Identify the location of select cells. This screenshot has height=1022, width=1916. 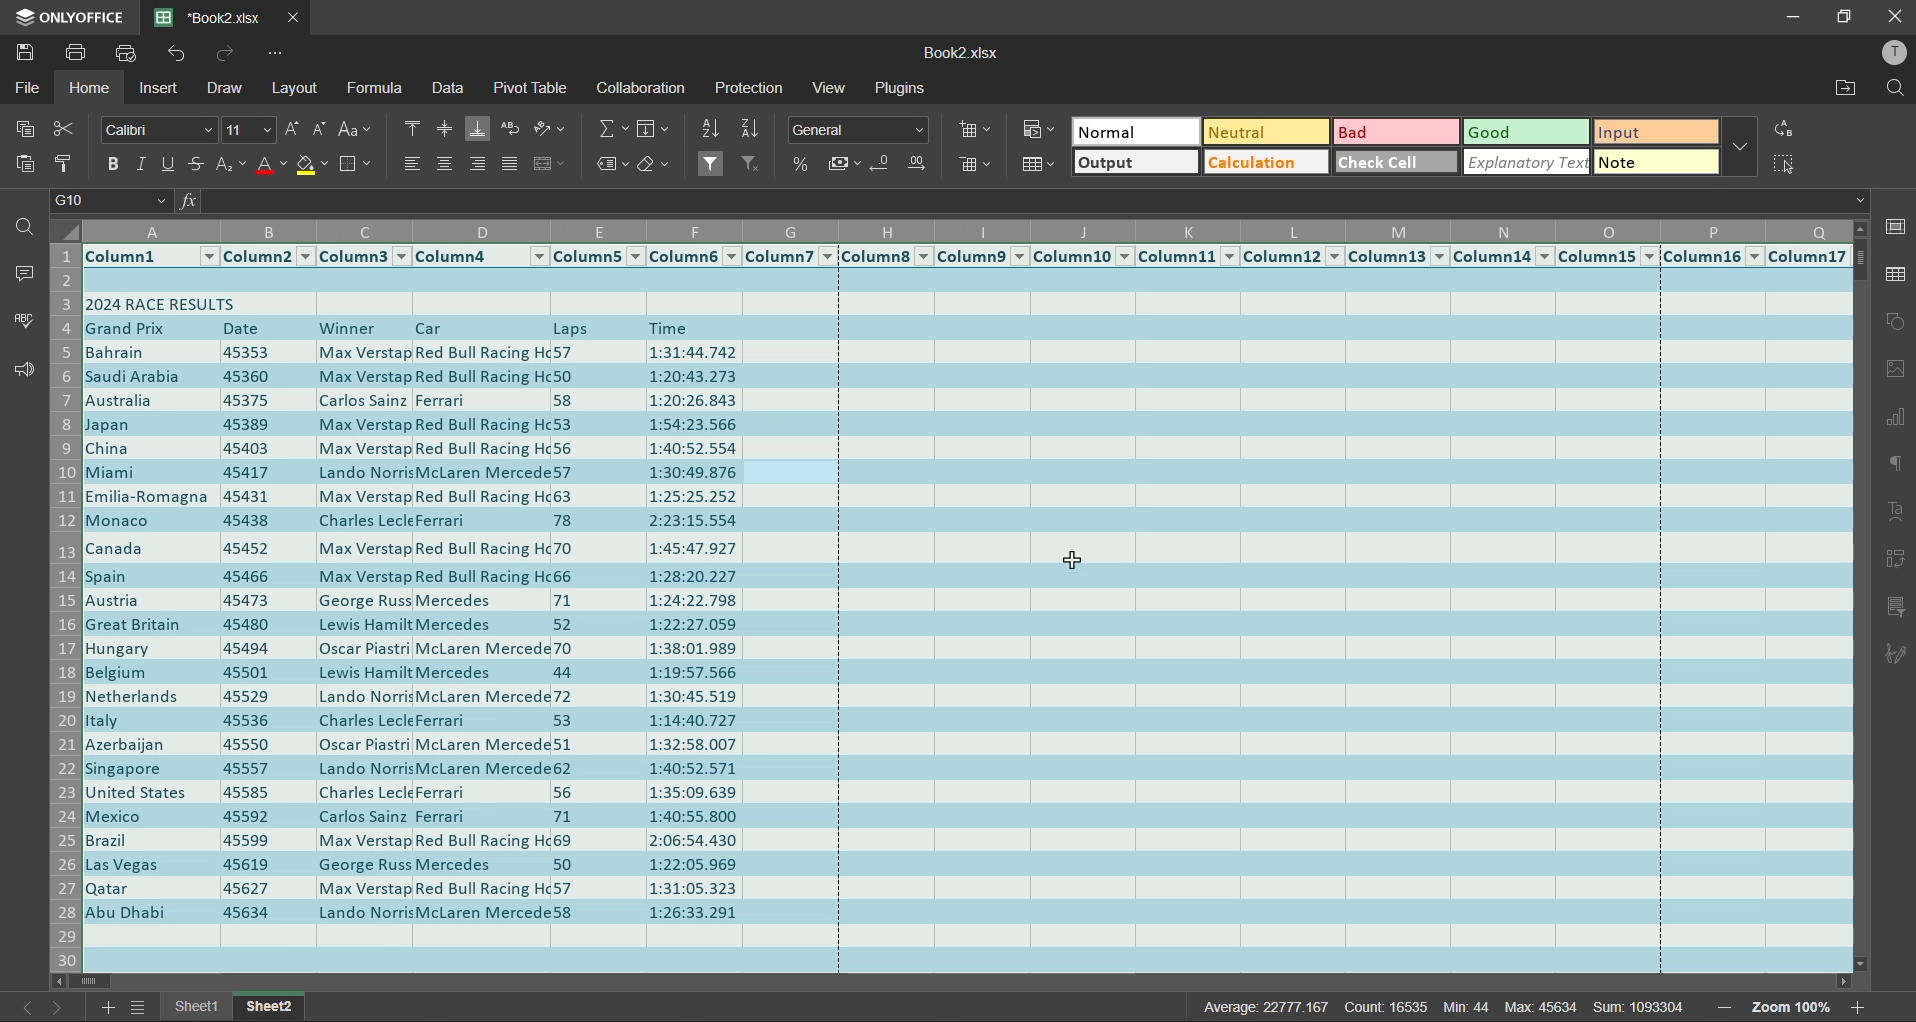
(1784, 169).